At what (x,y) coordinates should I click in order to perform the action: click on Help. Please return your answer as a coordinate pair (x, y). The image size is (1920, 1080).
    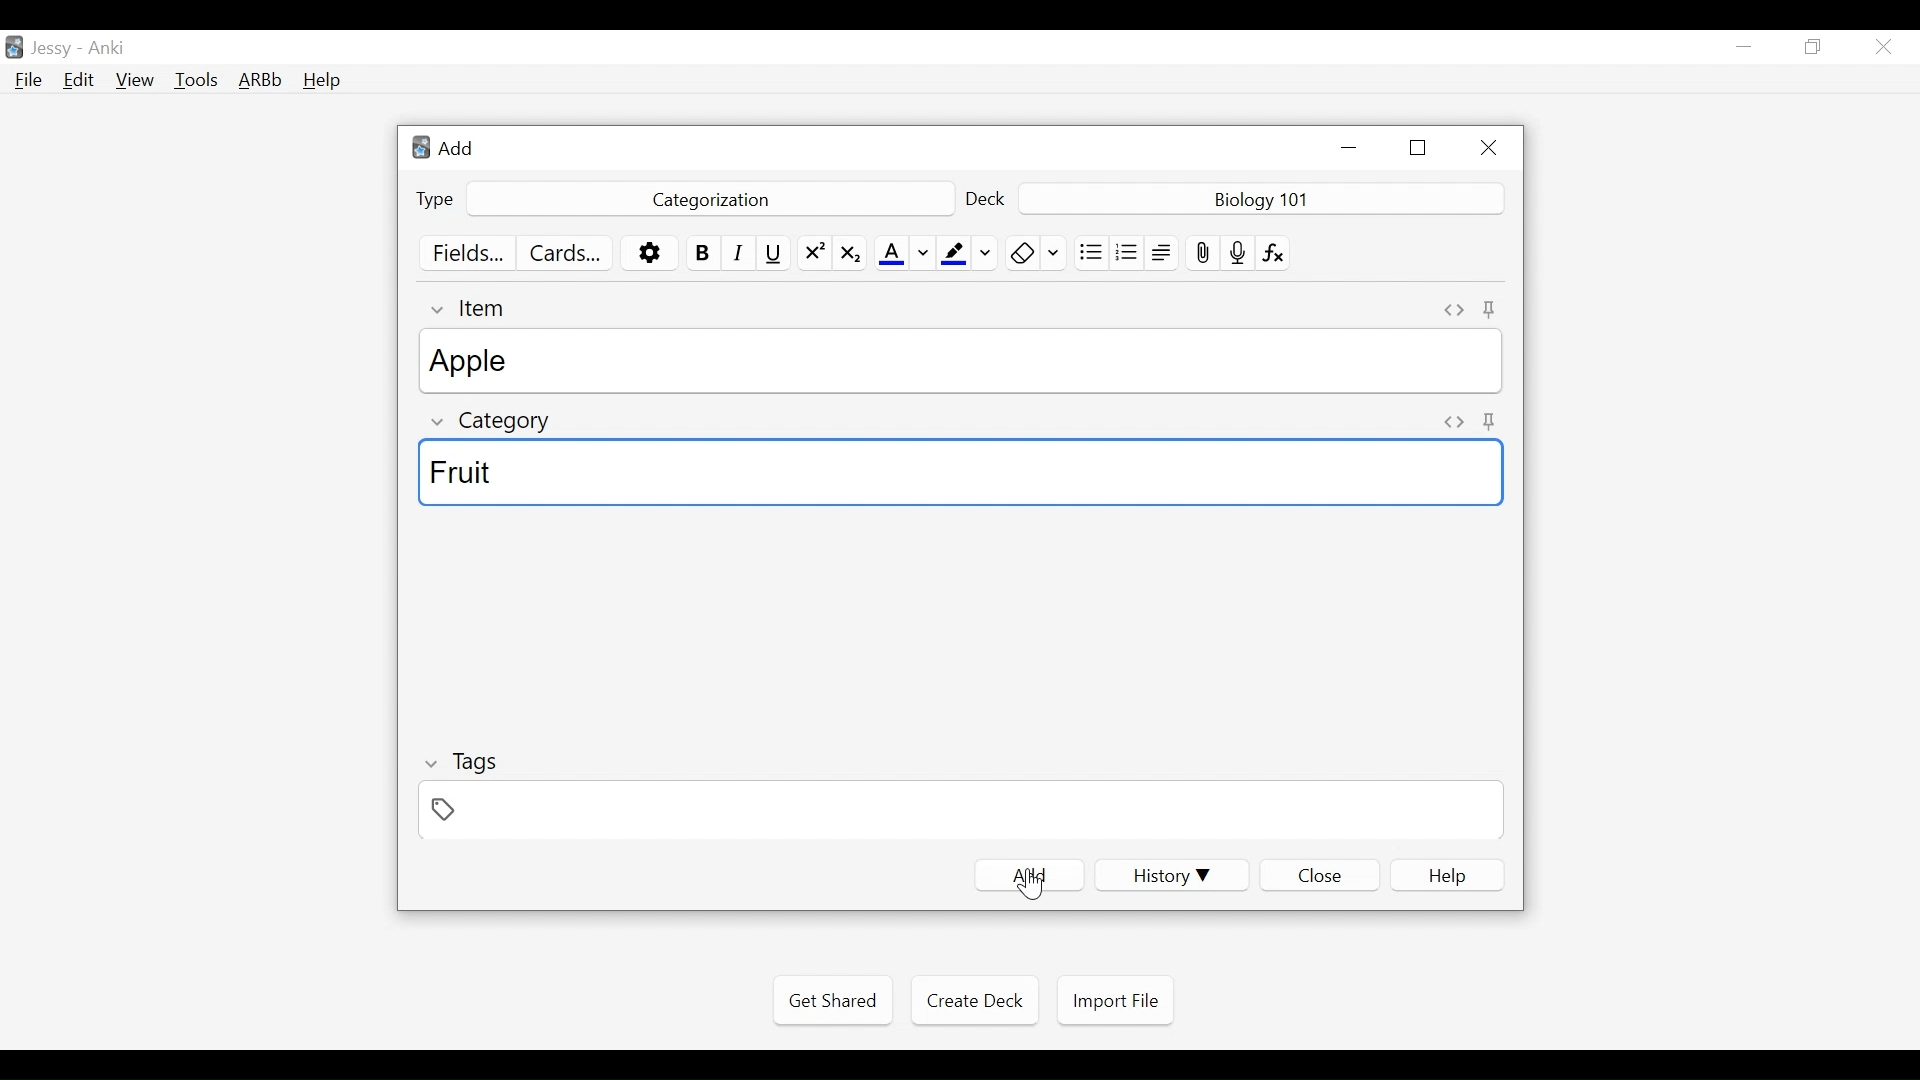
    Looking at the image, I should click on (321, 82).